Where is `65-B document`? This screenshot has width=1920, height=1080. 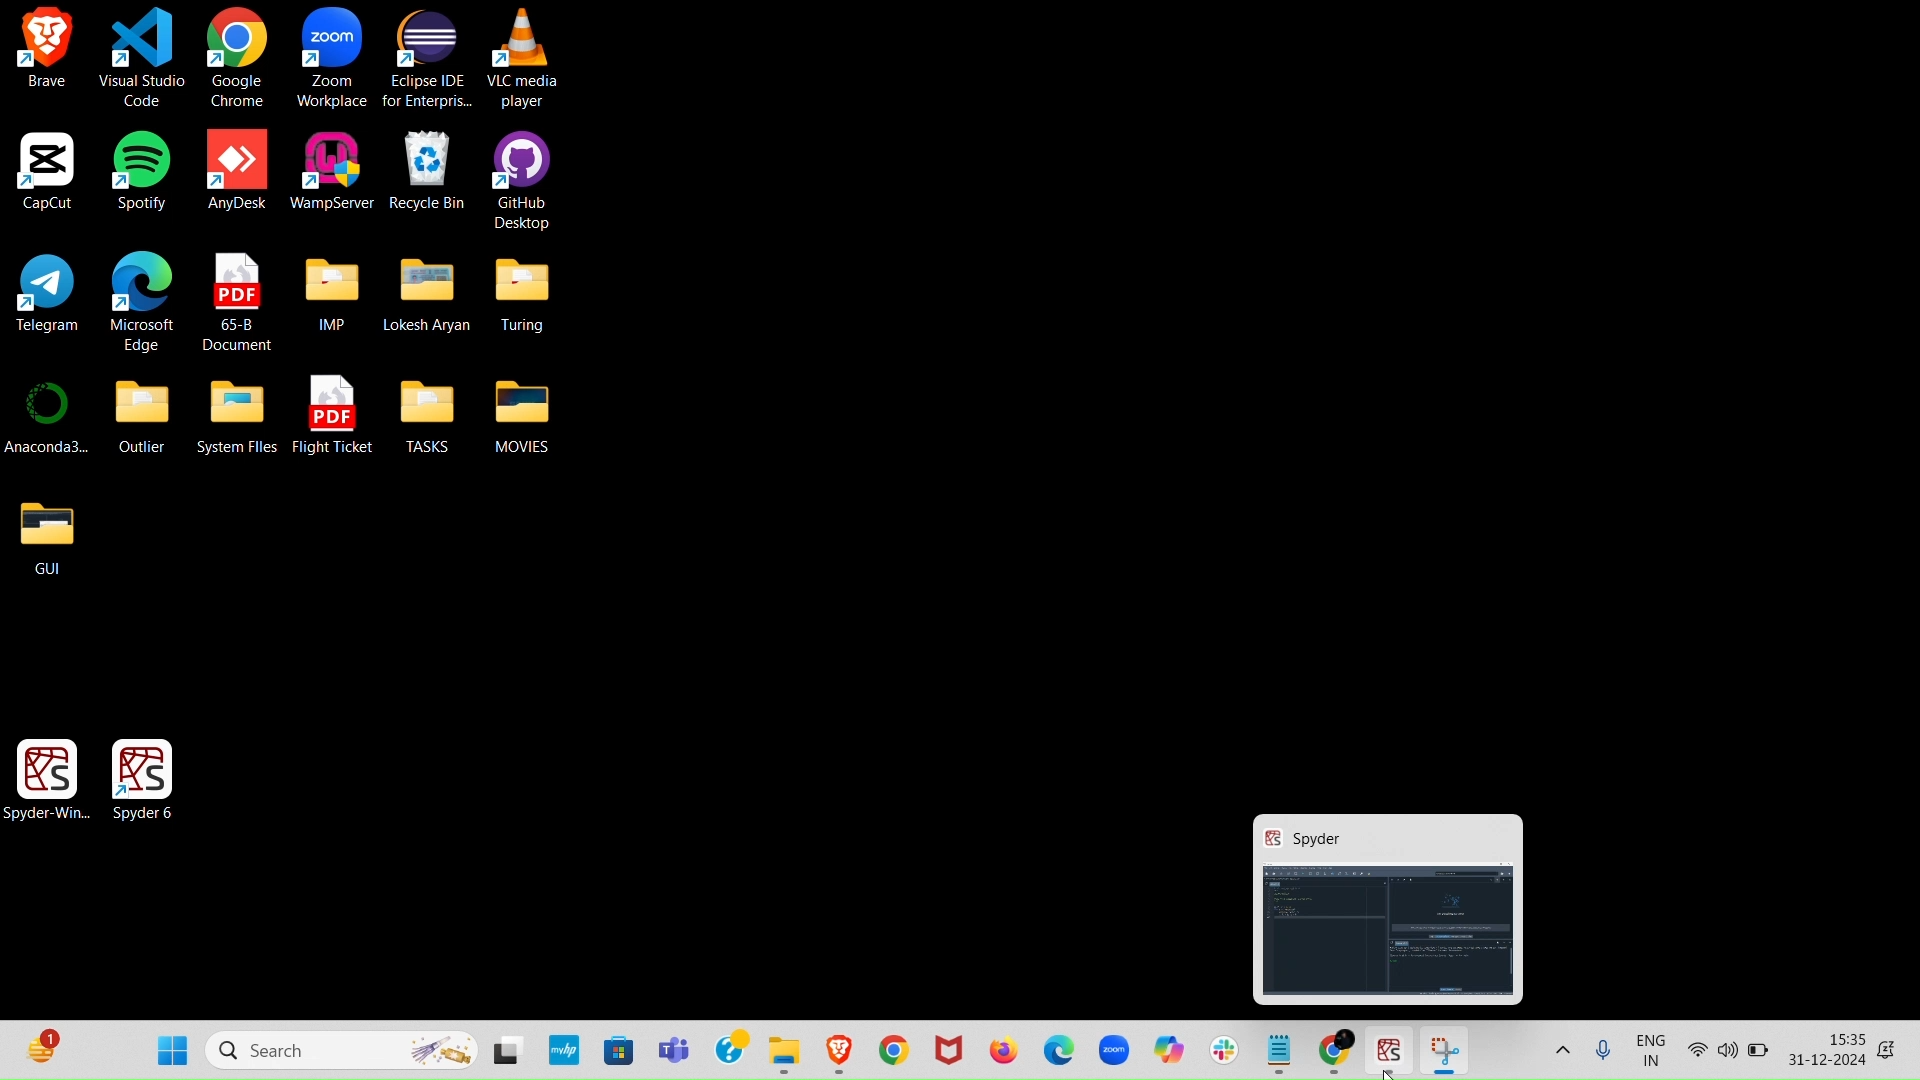 65-B document is located at coordinates (240, 299).